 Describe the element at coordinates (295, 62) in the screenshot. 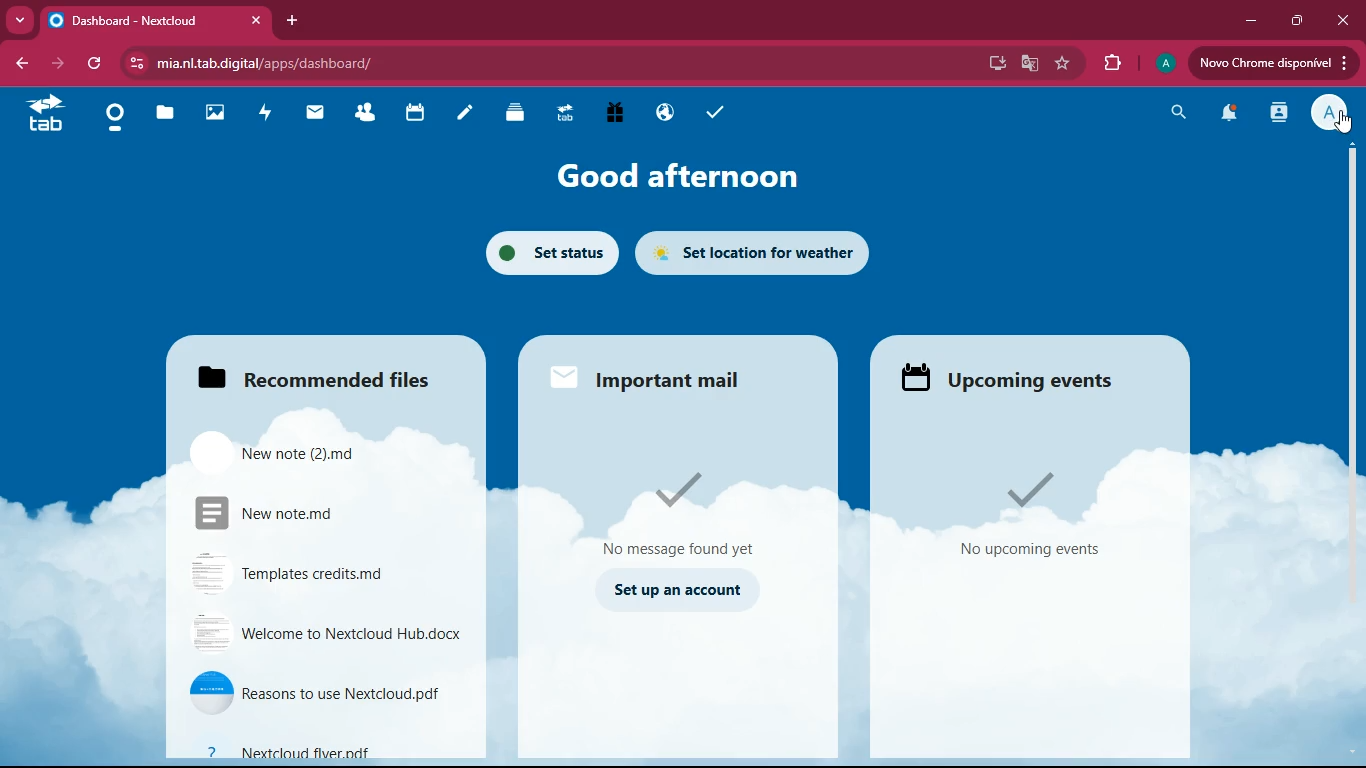

I see `url` at that location.